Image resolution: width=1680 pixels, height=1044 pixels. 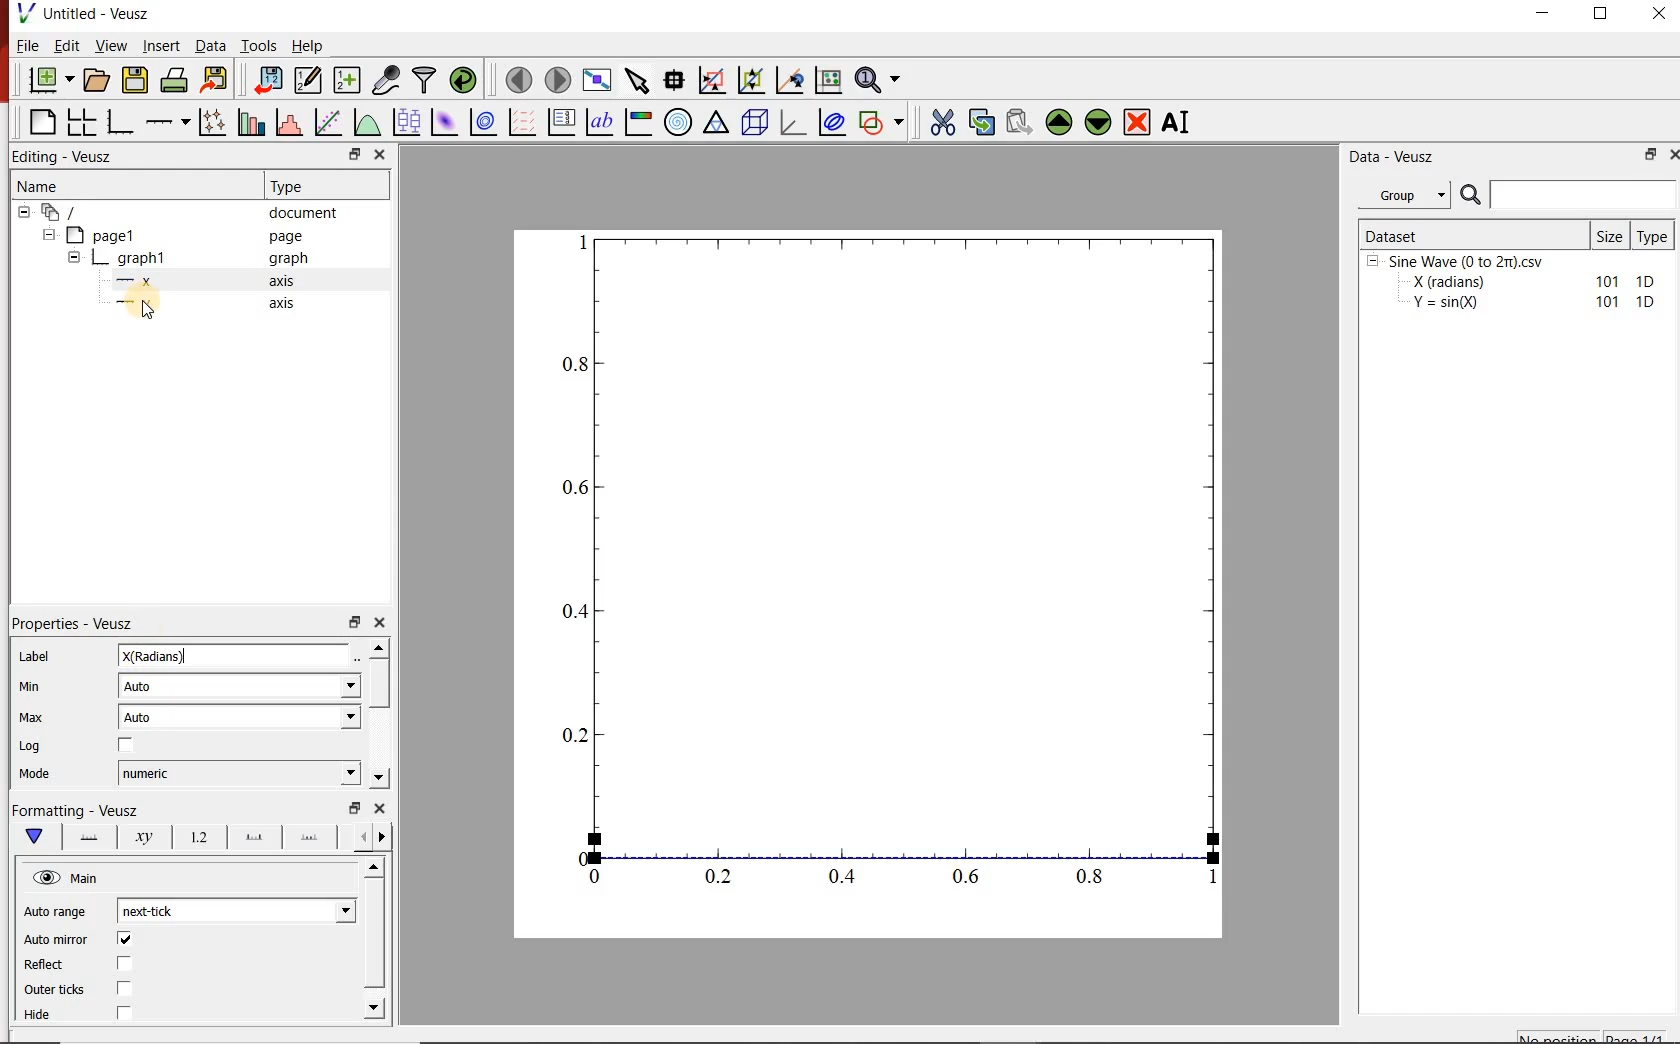 I want to click on plot box plots, so click(x=408, y=123).